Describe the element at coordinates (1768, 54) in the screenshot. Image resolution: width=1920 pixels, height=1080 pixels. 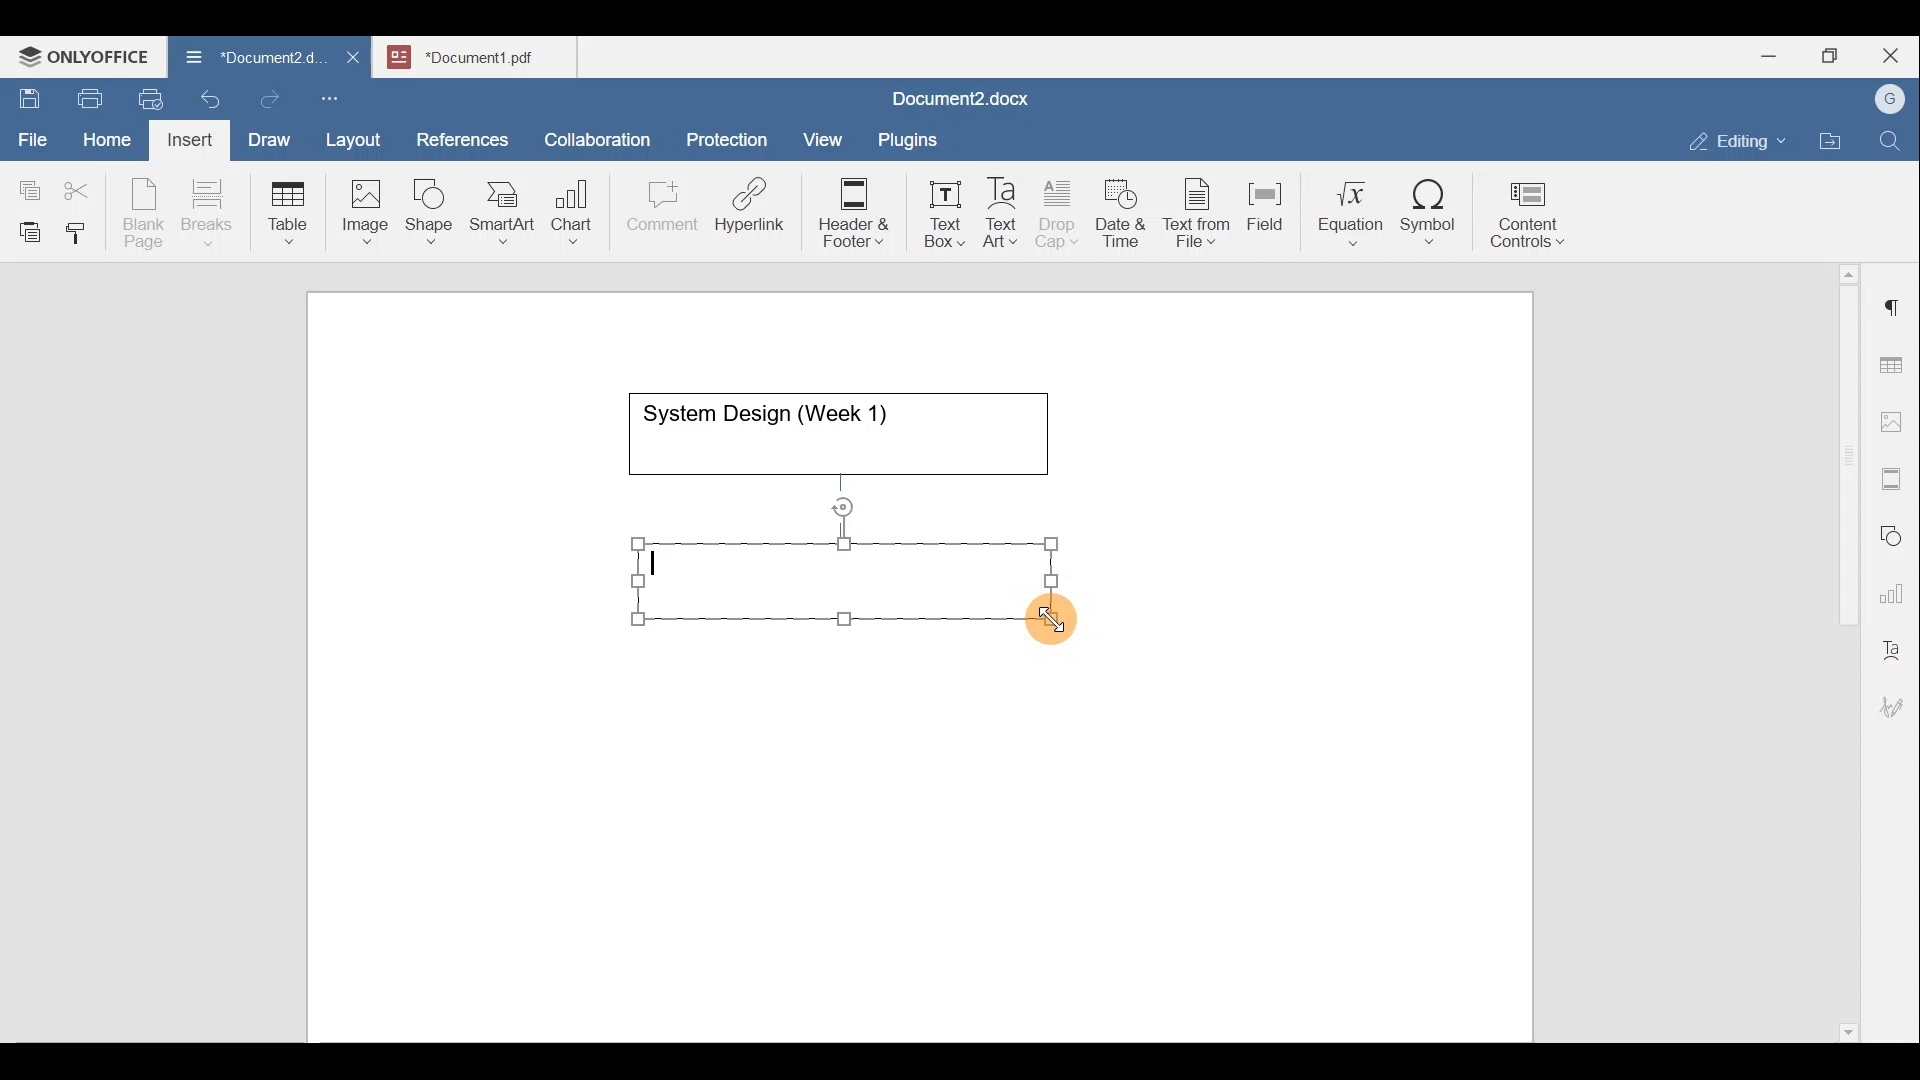
I see `Minimize` at that location.